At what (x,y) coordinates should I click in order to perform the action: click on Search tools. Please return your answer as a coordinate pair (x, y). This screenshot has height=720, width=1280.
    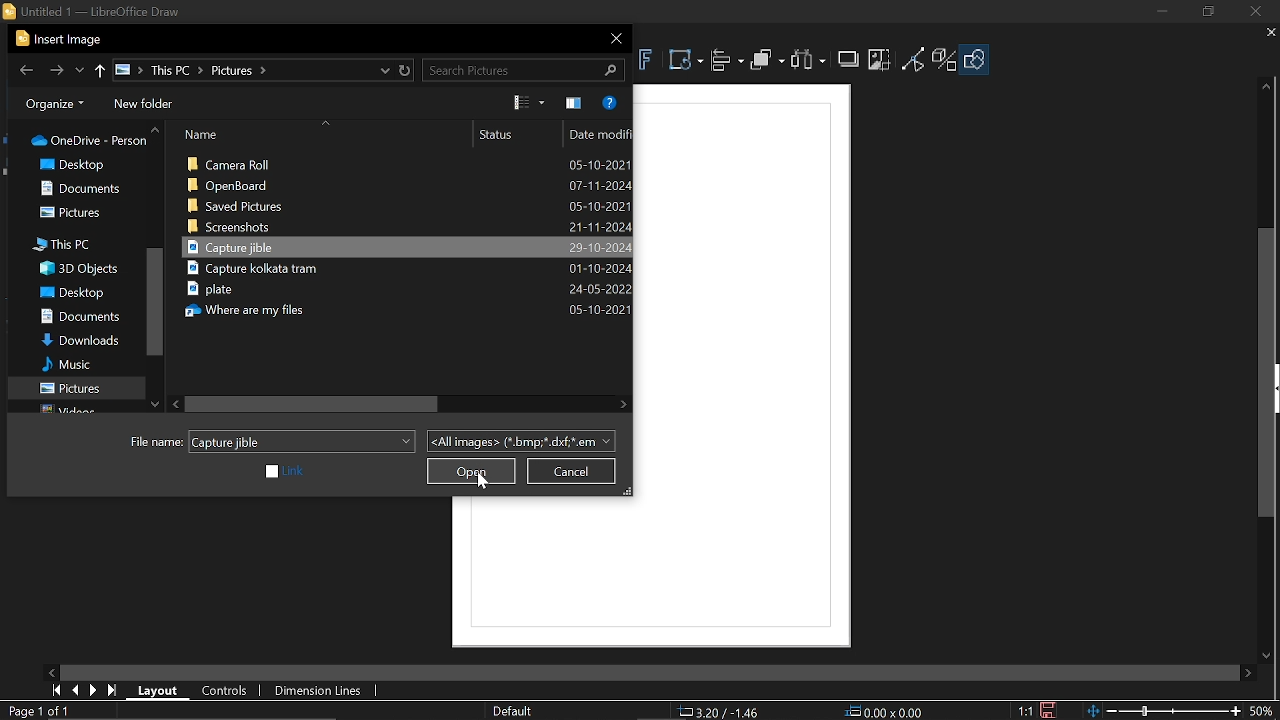
    Looking at the image, I should click on (526, 69).